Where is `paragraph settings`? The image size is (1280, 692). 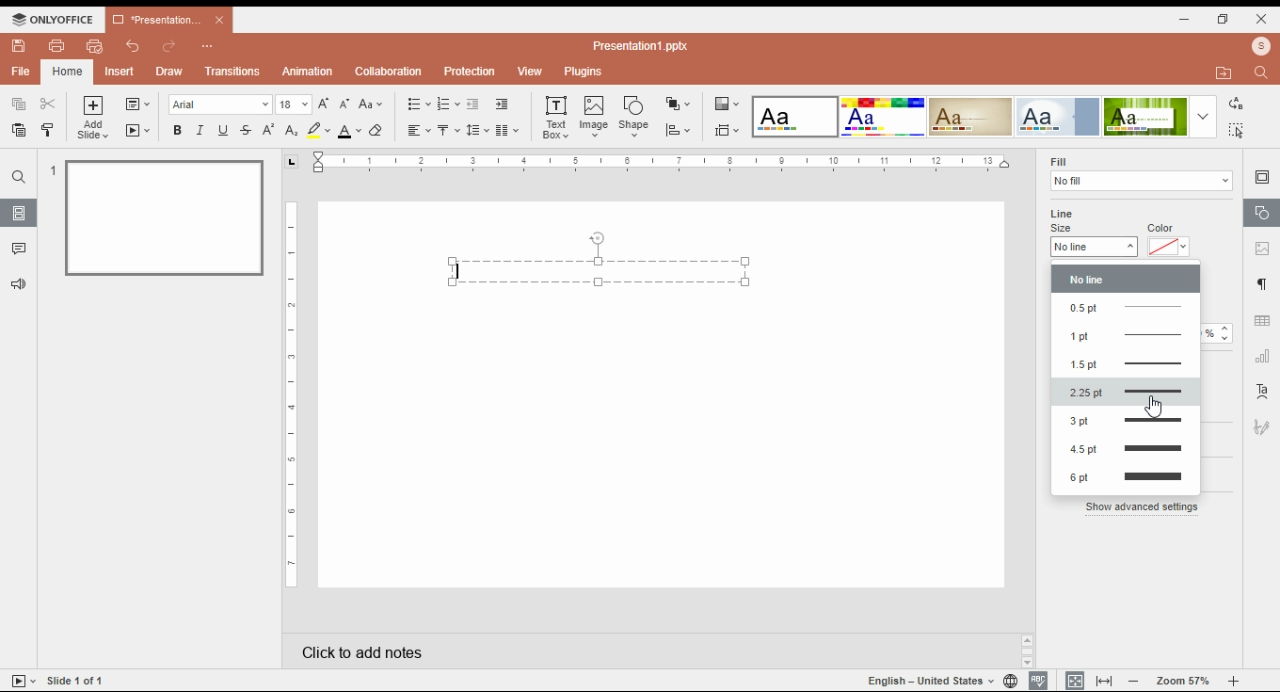
paragraph settings is located at coordinates (1261, 285).